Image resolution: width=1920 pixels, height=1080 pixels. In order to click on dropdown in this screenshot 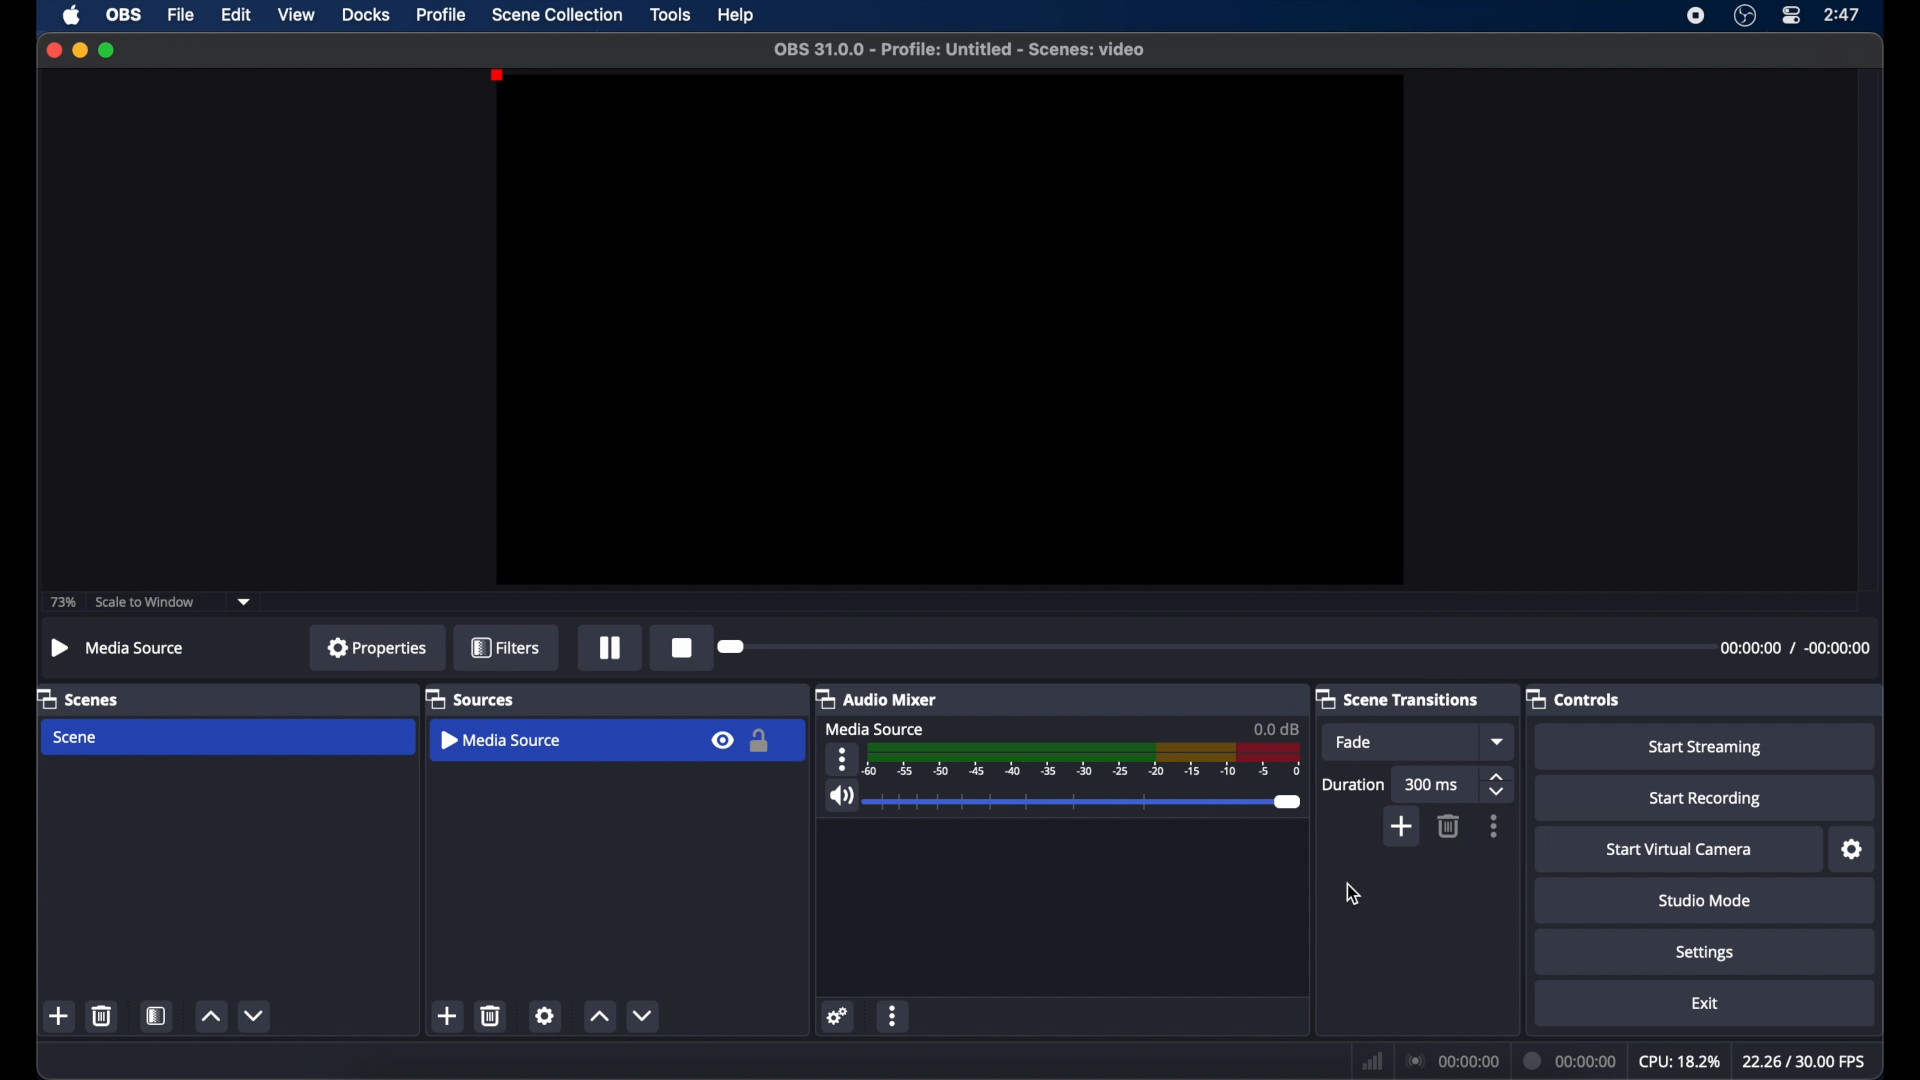, I will do `click(1499, 741)`.